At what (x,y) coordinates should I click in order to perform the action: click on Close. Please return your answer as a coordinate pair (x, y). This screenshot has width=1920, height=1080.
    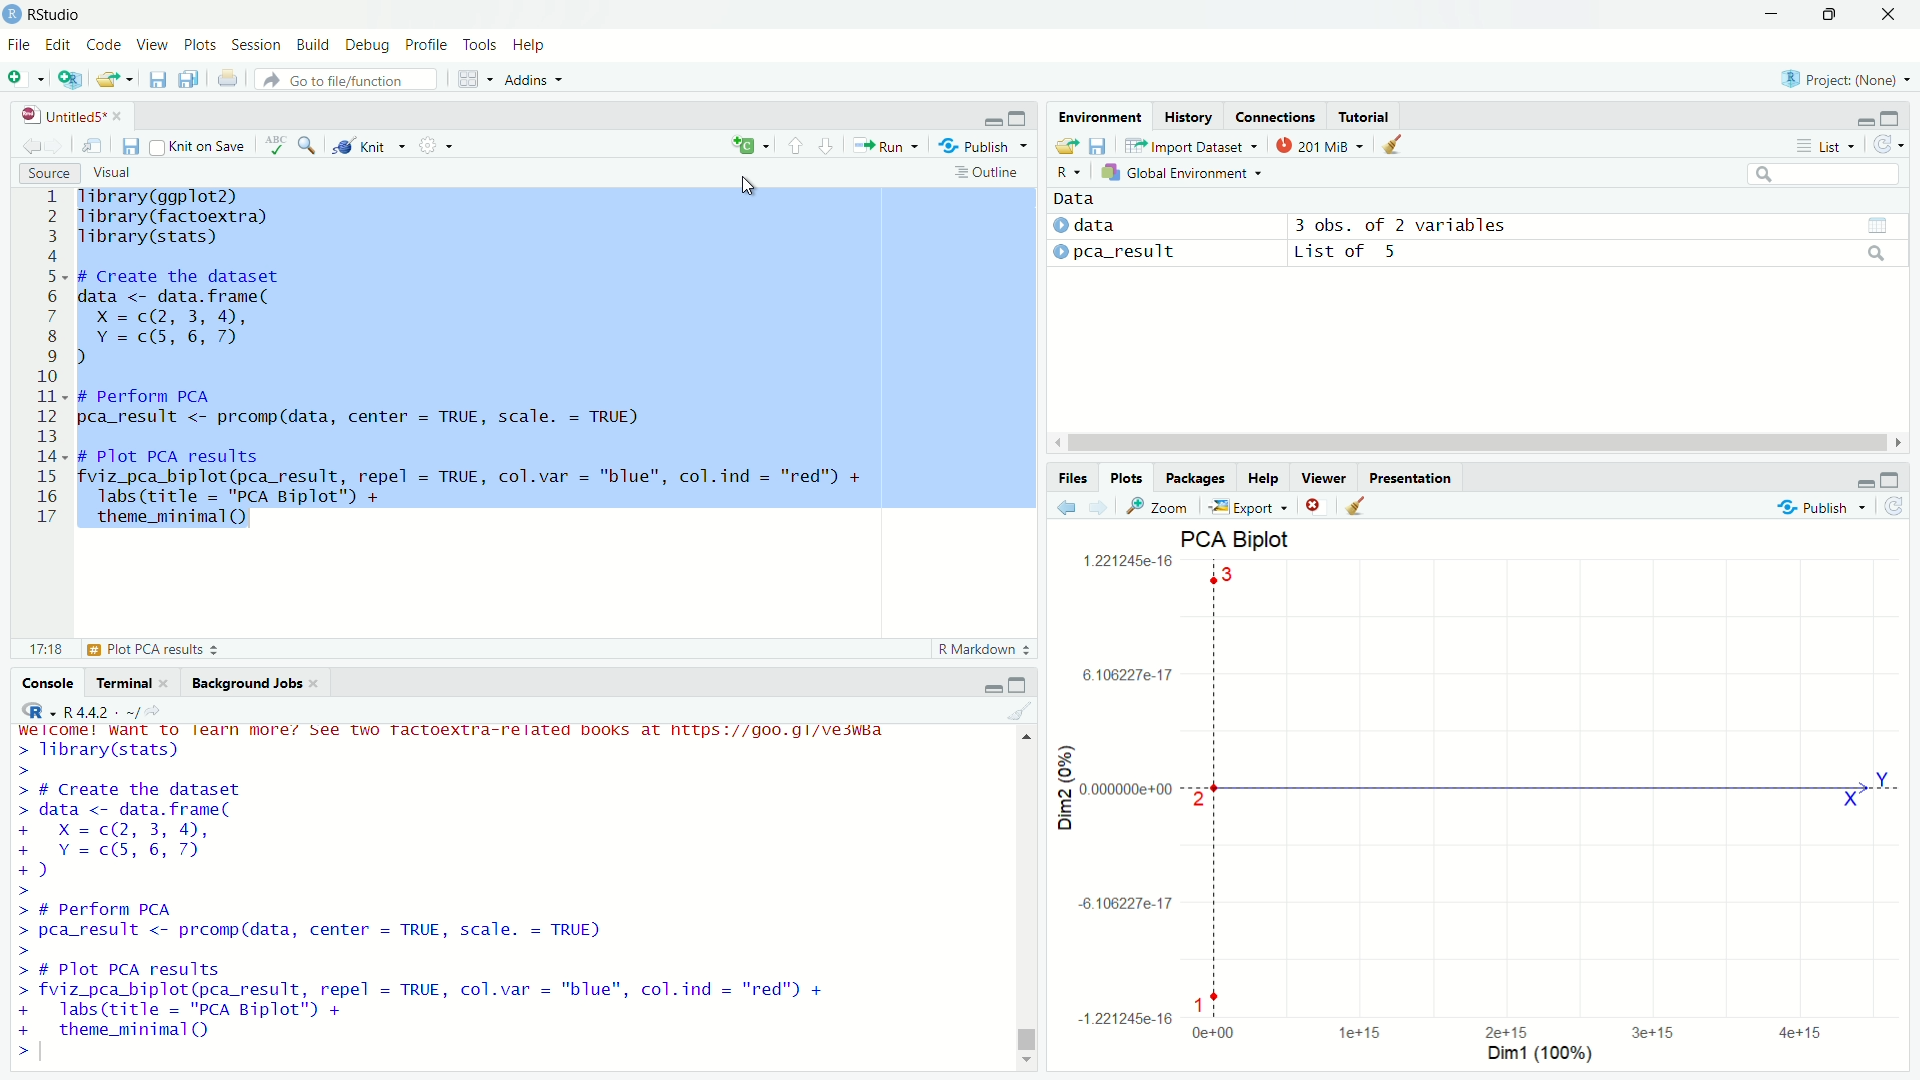
    Looking at the image, I should click on (1888, 14).